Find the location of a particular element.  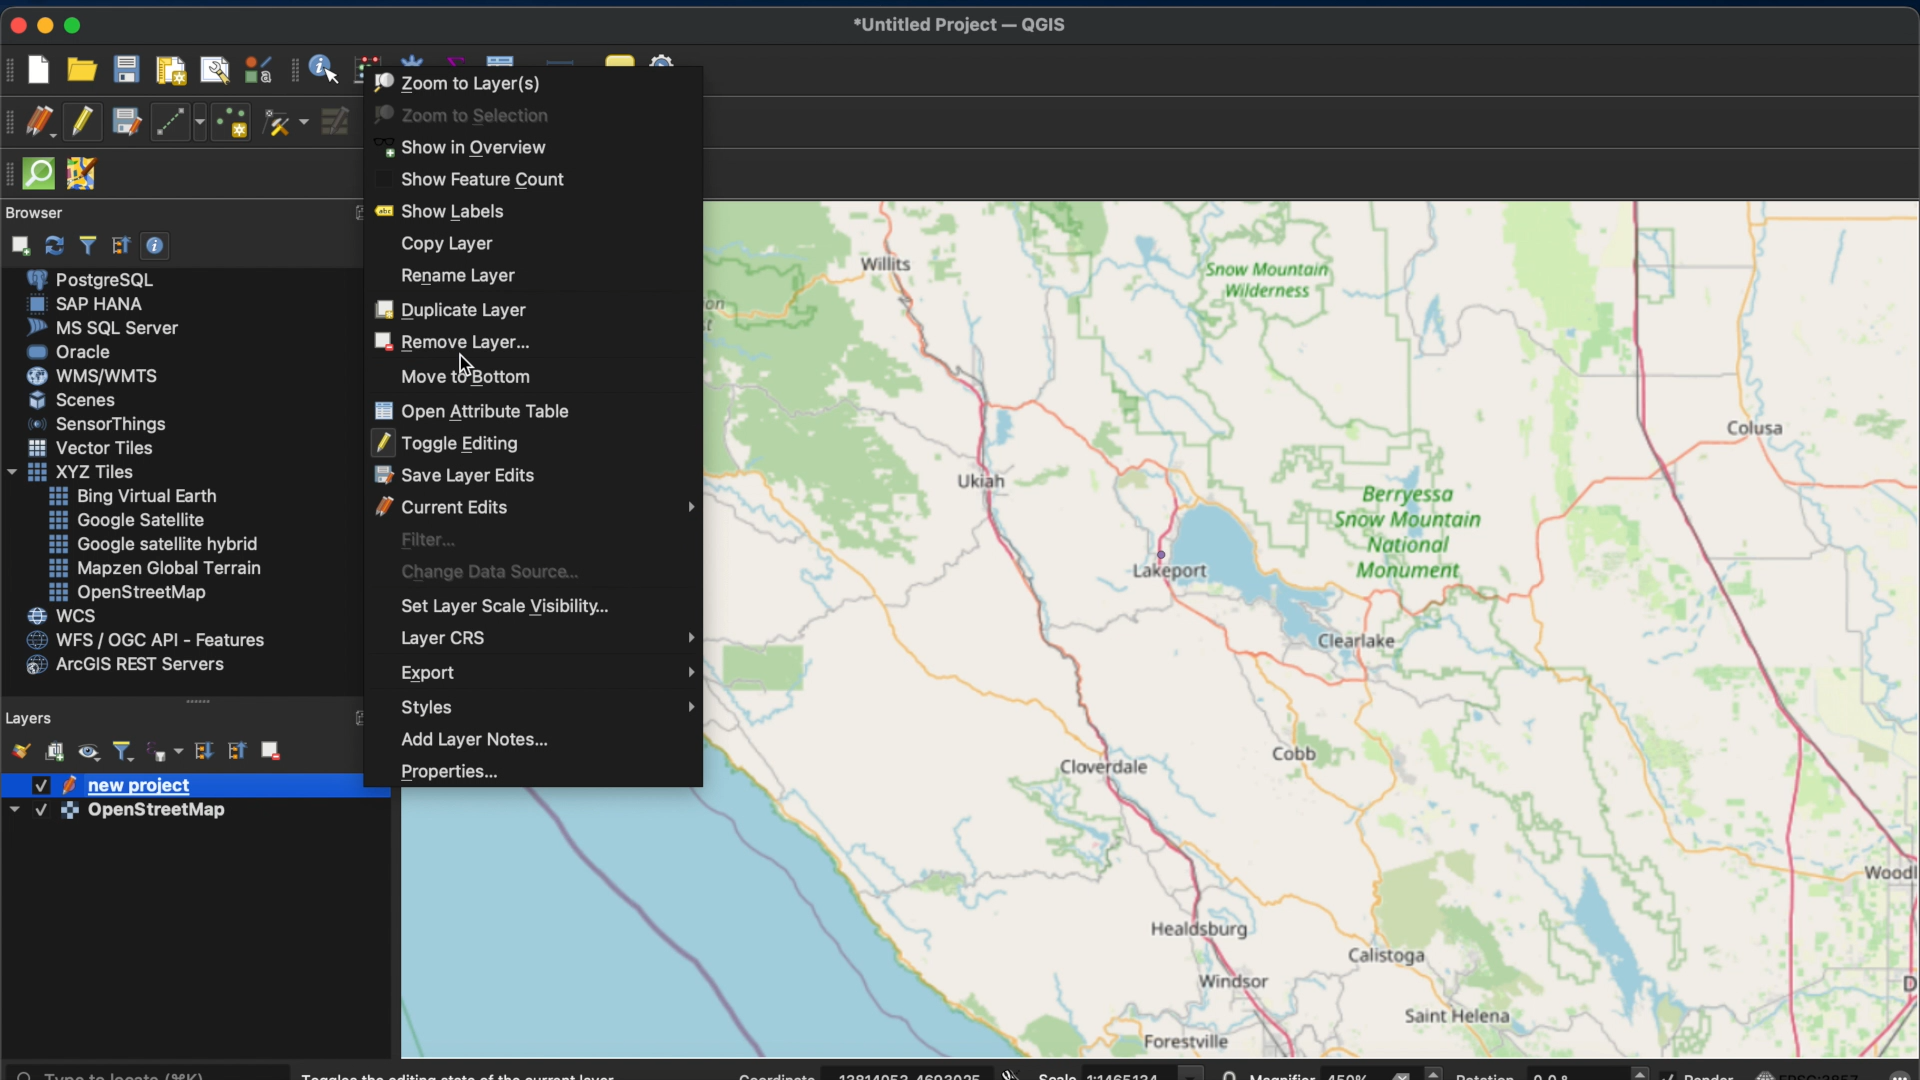

digitize with segment is located at coordinates (177, 122).